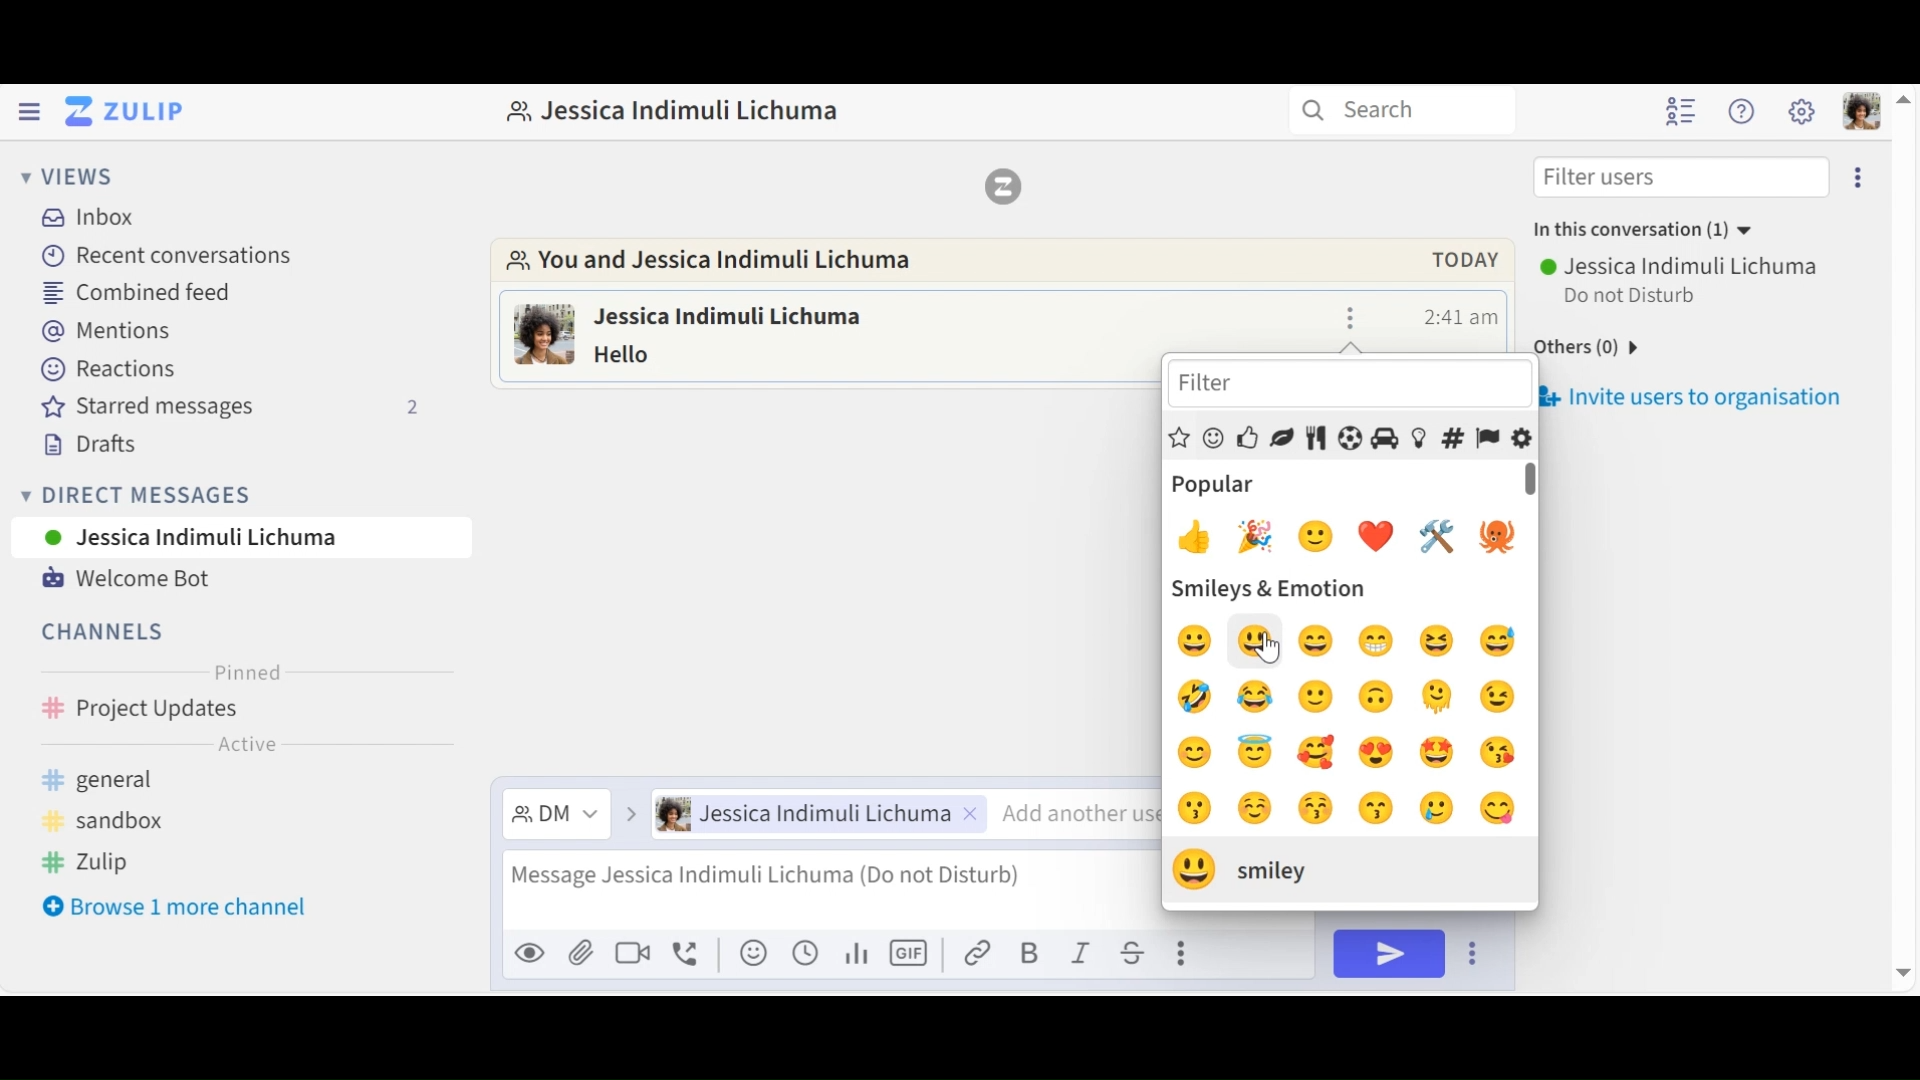 The height and width of the screenshot is (1080, 1920). What do you see at coordinates (1215, 485) in the screenshot?
I see `Popular` at bounding box center [1215, 485].